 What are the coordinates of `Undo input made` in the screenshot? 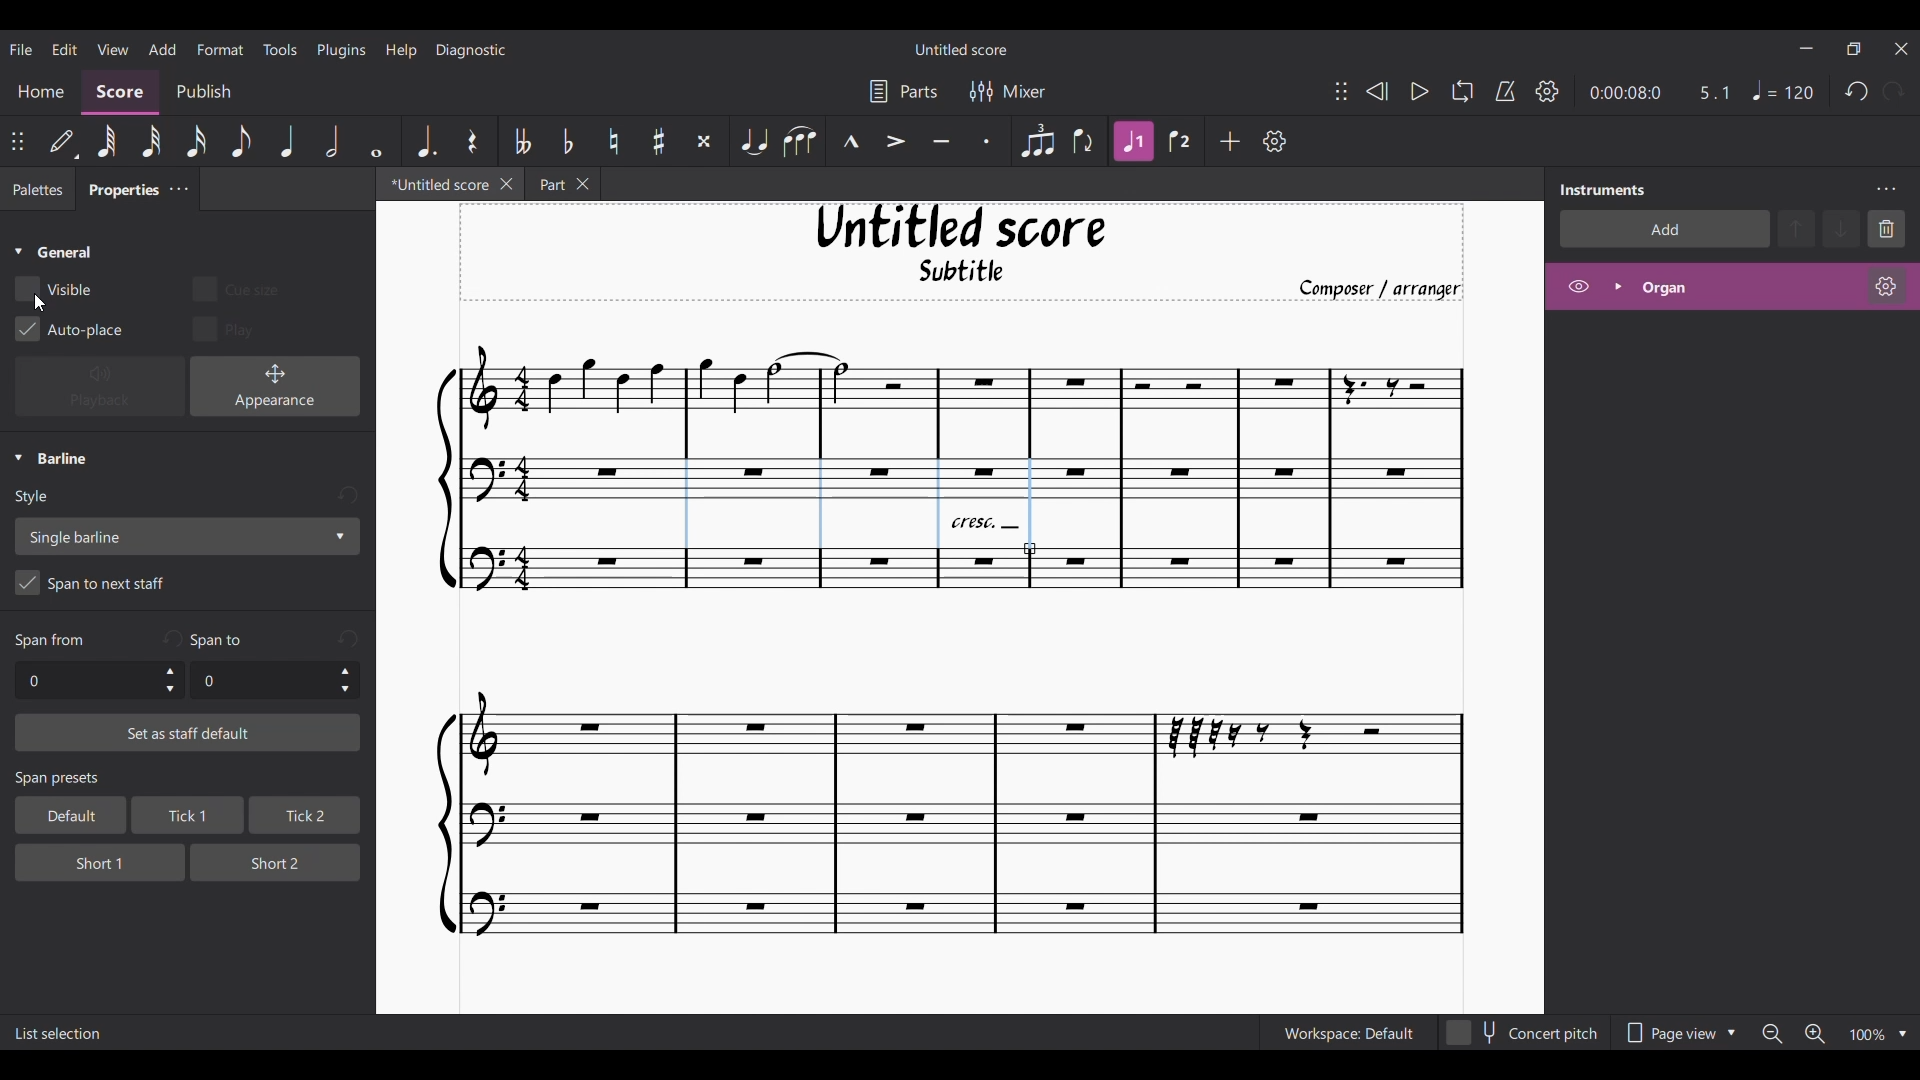 It's located at (348, 638).